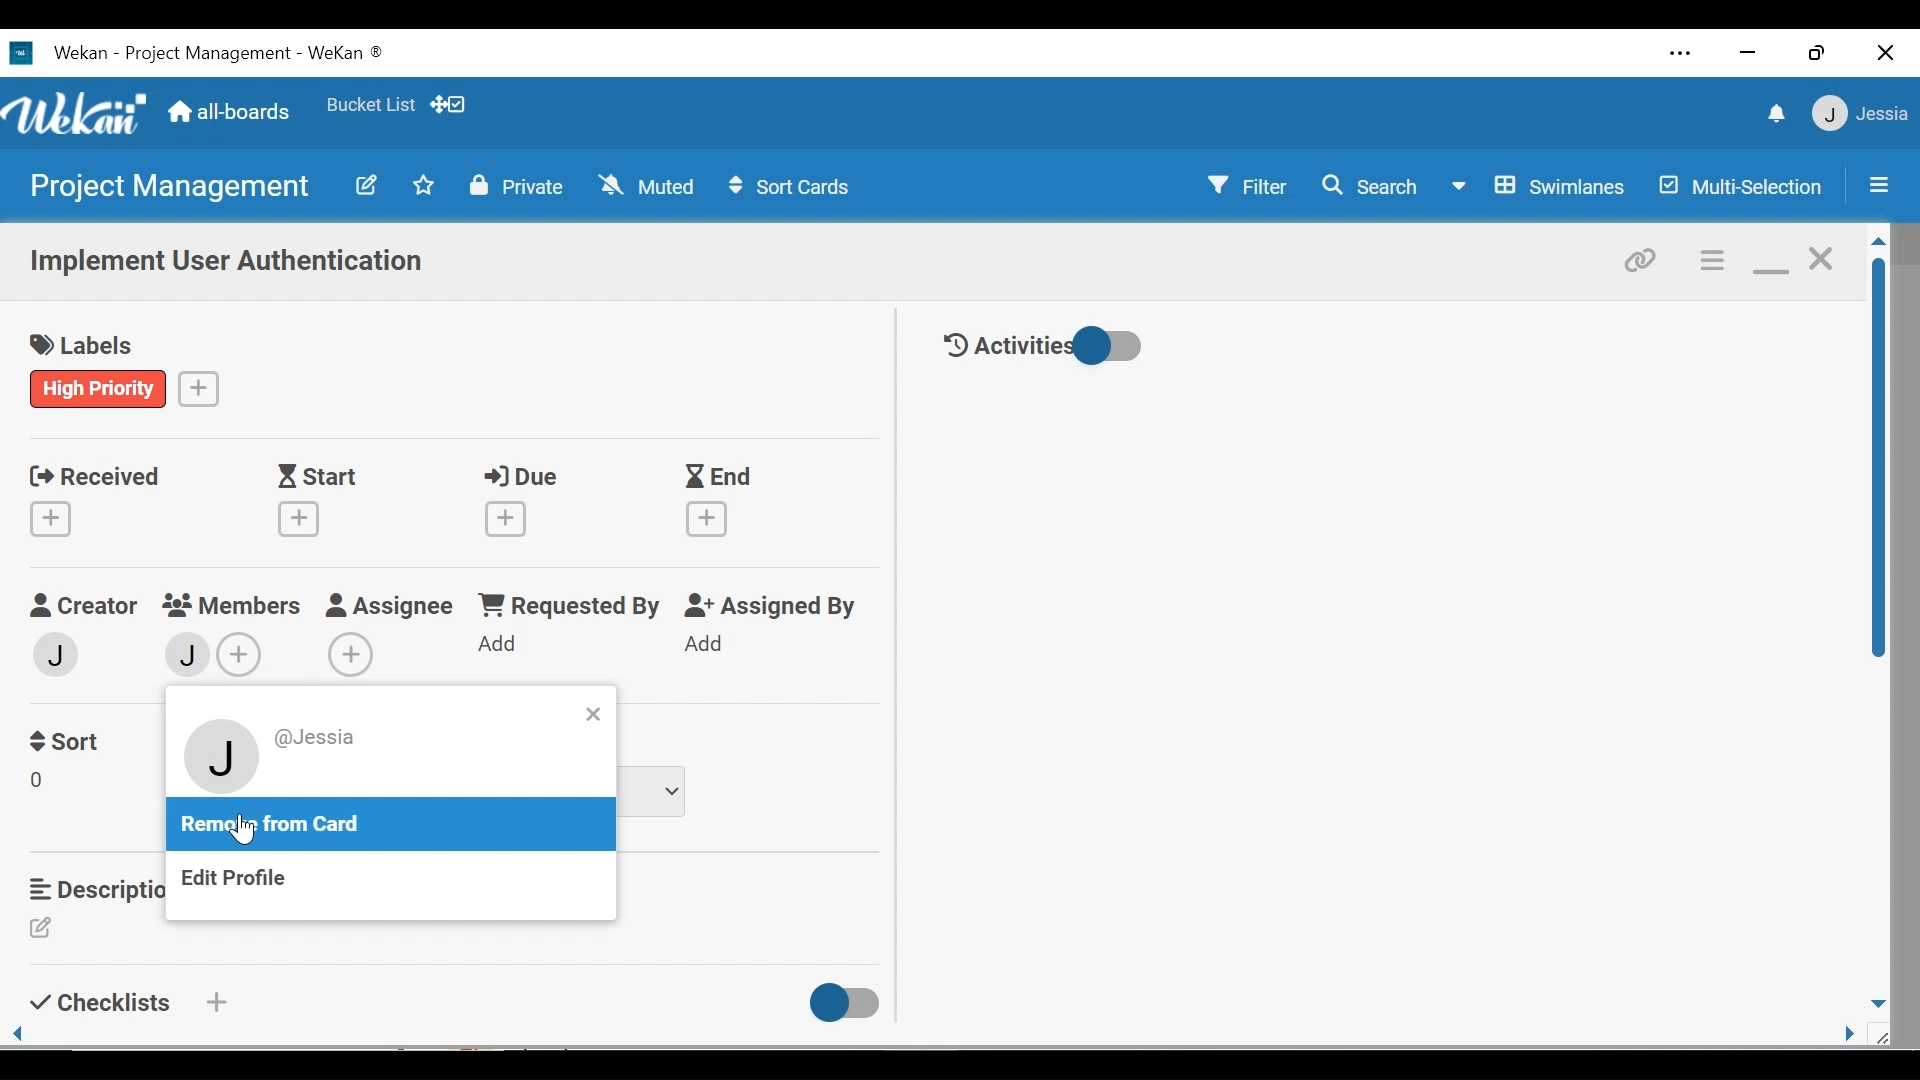 This screenshot has width=1920, height=1080. Describe the element at coordinates (712, 645) in the screenshot. I see `add` at that location.